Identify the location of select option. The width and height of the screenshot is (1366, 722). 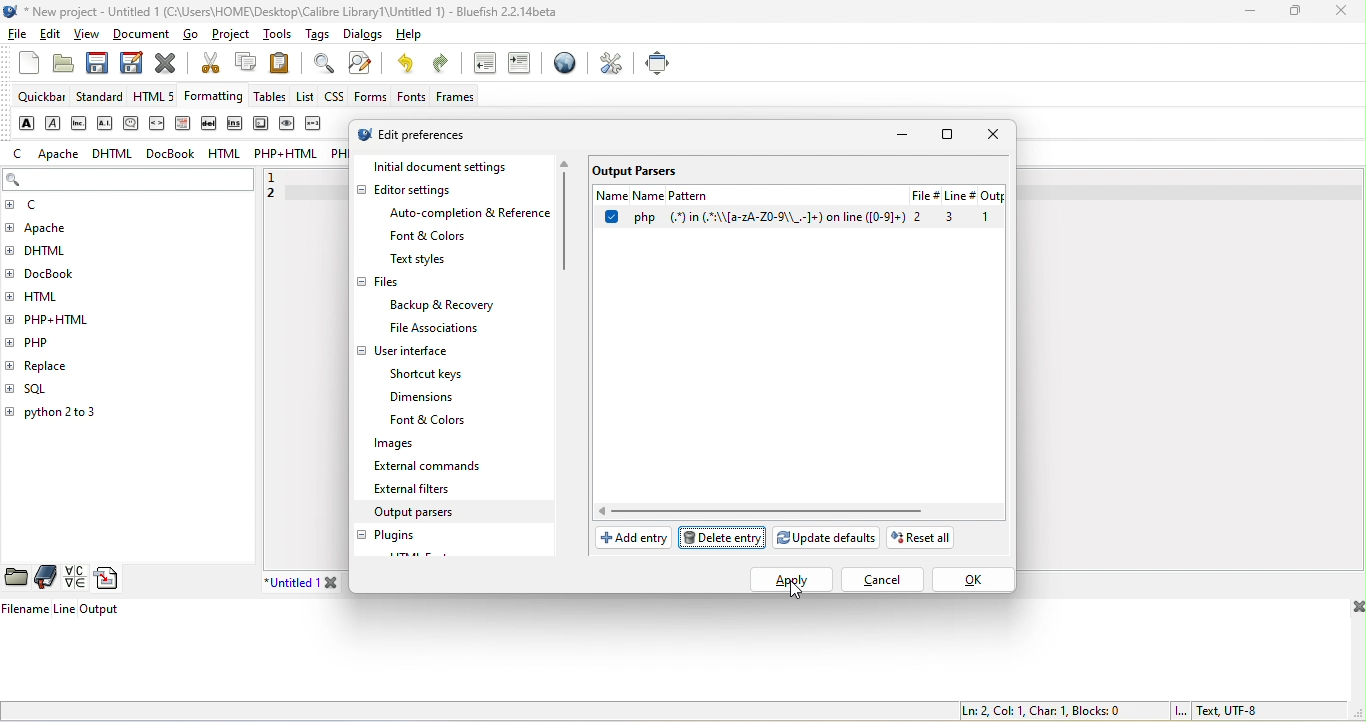
(800, 216).